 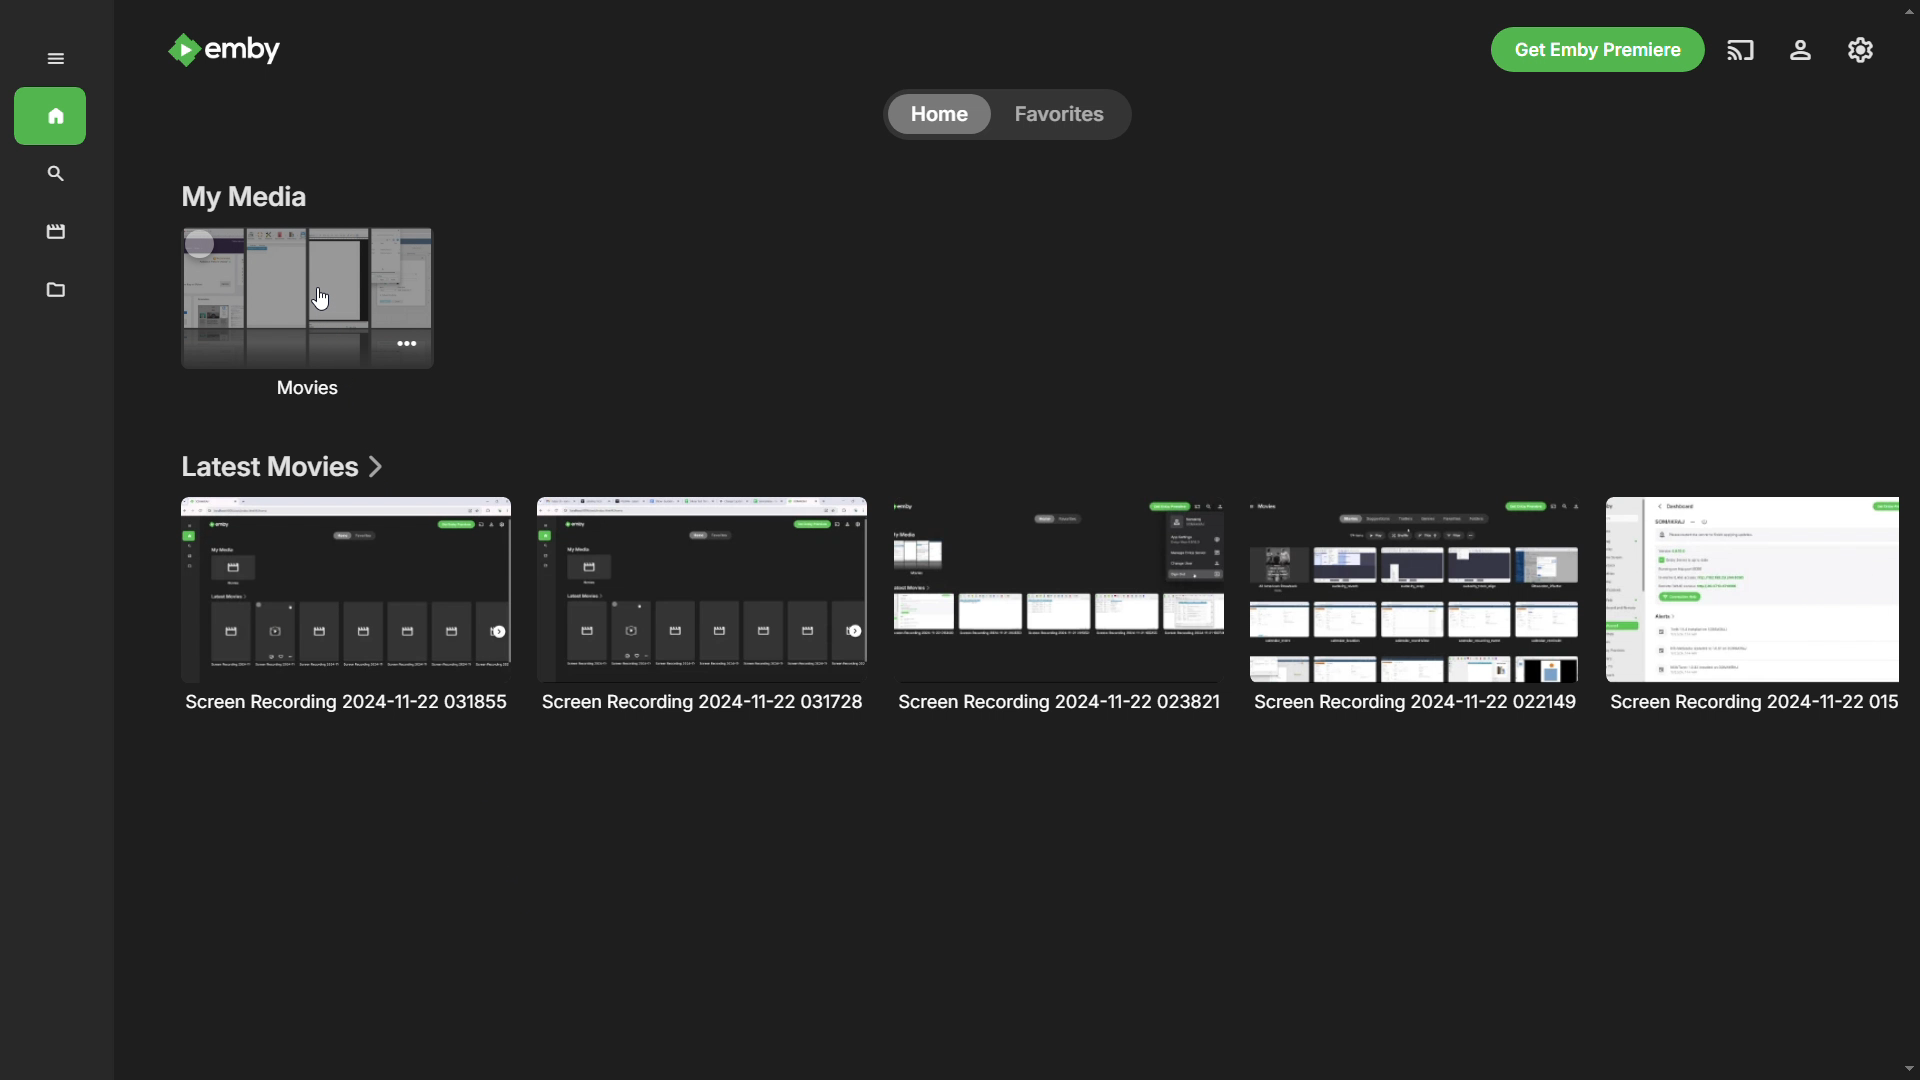 What do you see at coordinates (1908, 11) in the screenshot?
I see `scroll up` at bounding box center [1908, 11].